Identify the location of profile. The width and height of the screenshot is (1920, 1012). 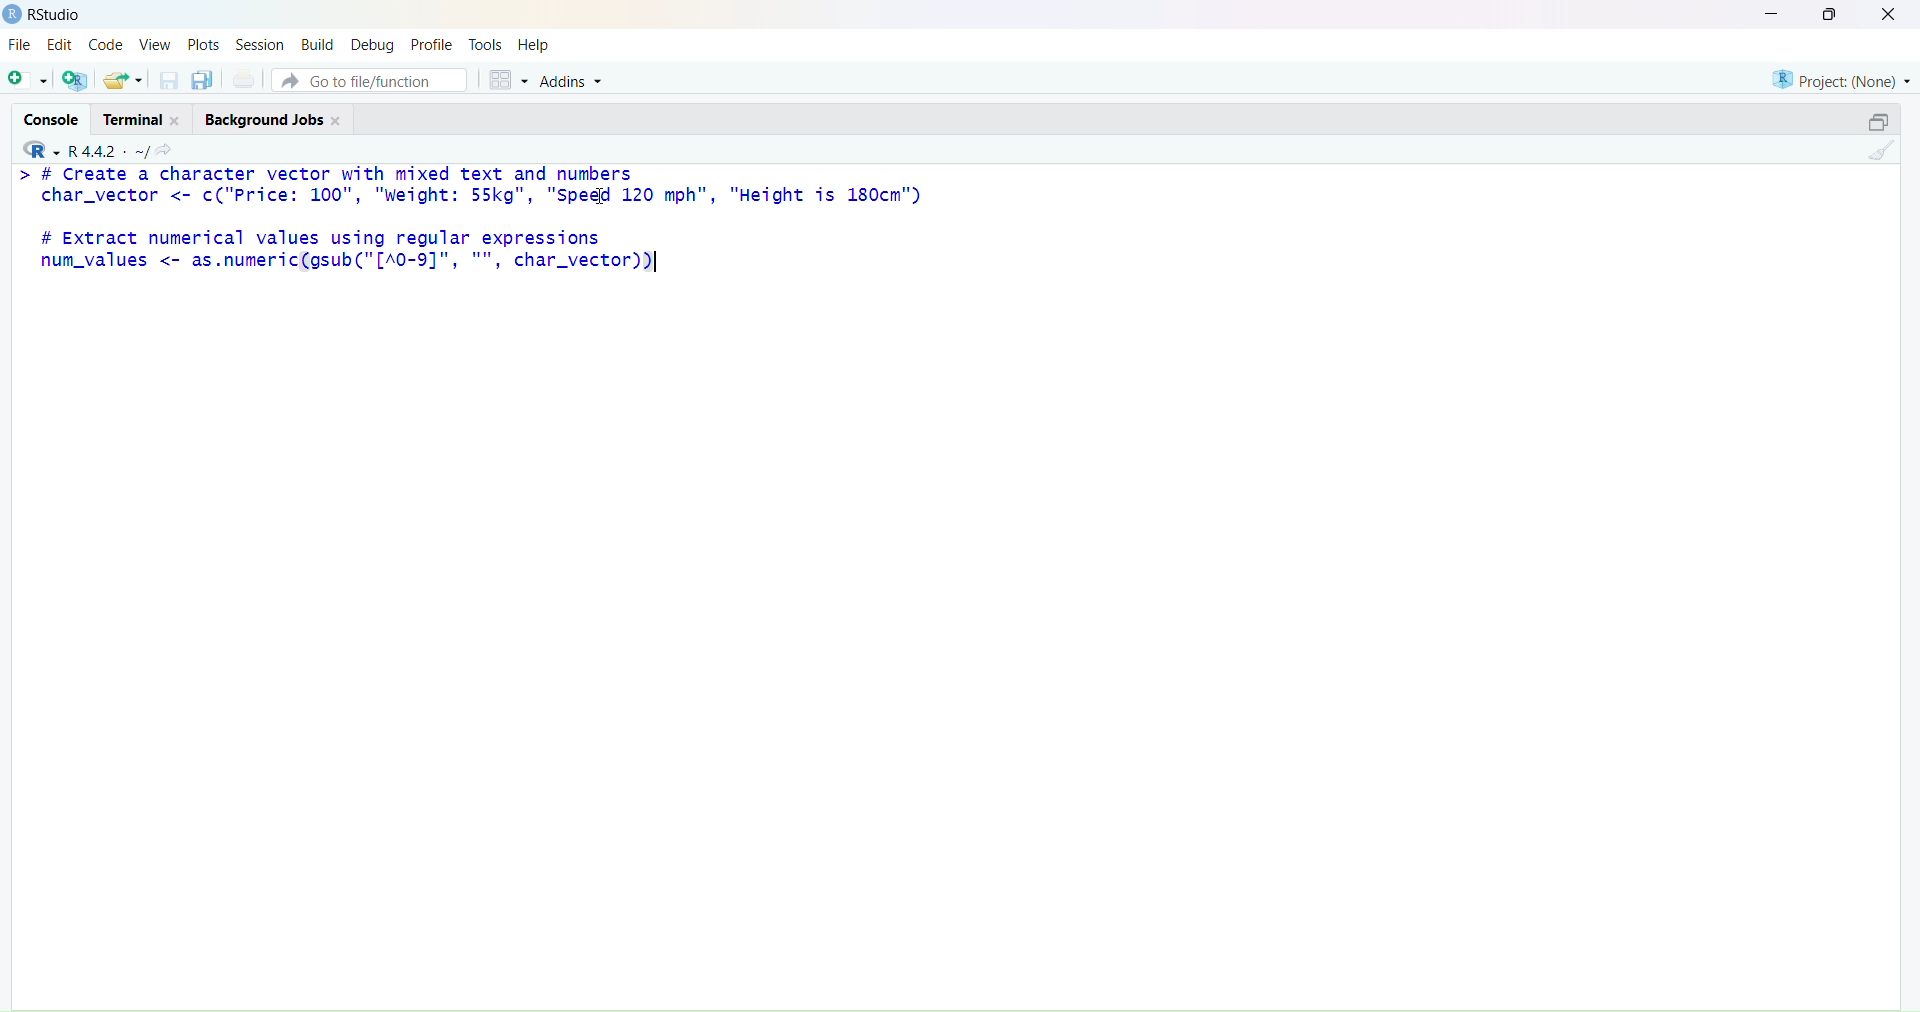
(432, 46).